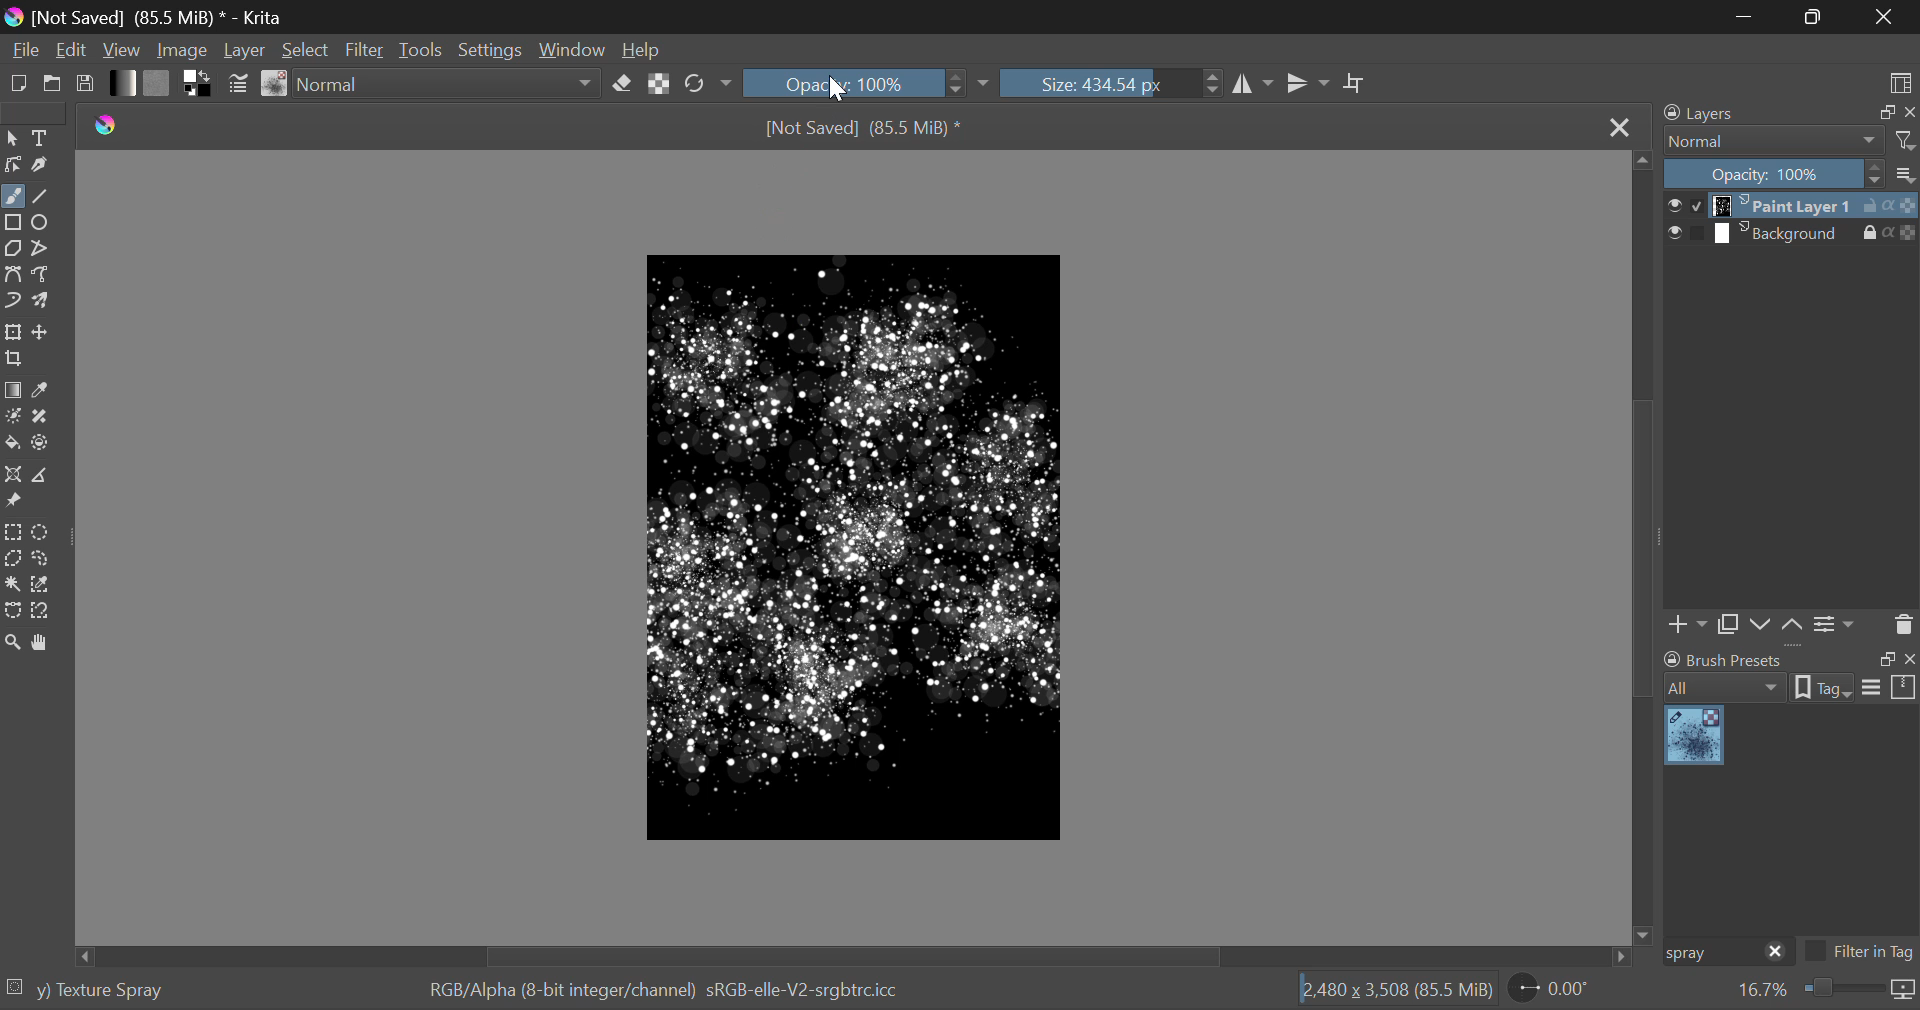  I want to click on layer 1, so click(1785, 207).